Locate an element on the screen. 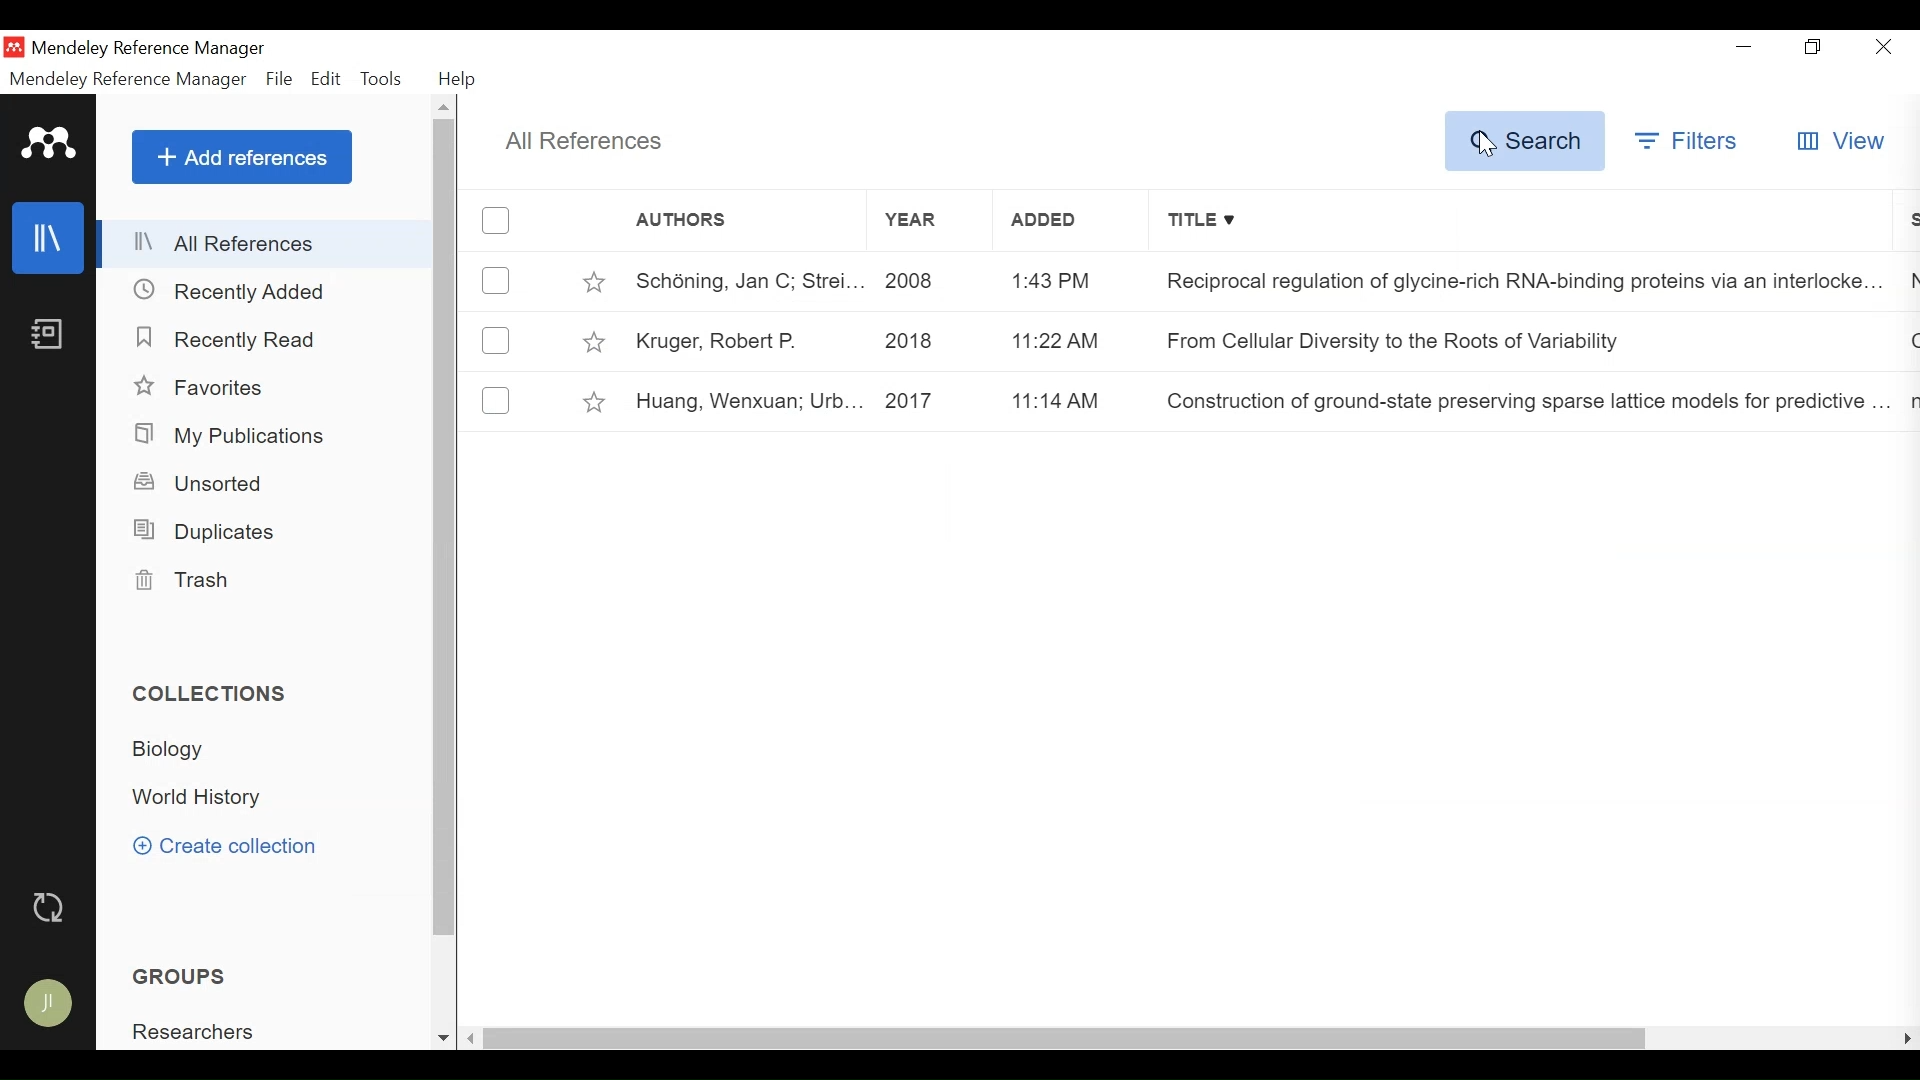 Image resolution: width=1920 pixels, height=1080 pixels. Recently Read is located at coordinates (227, 339).